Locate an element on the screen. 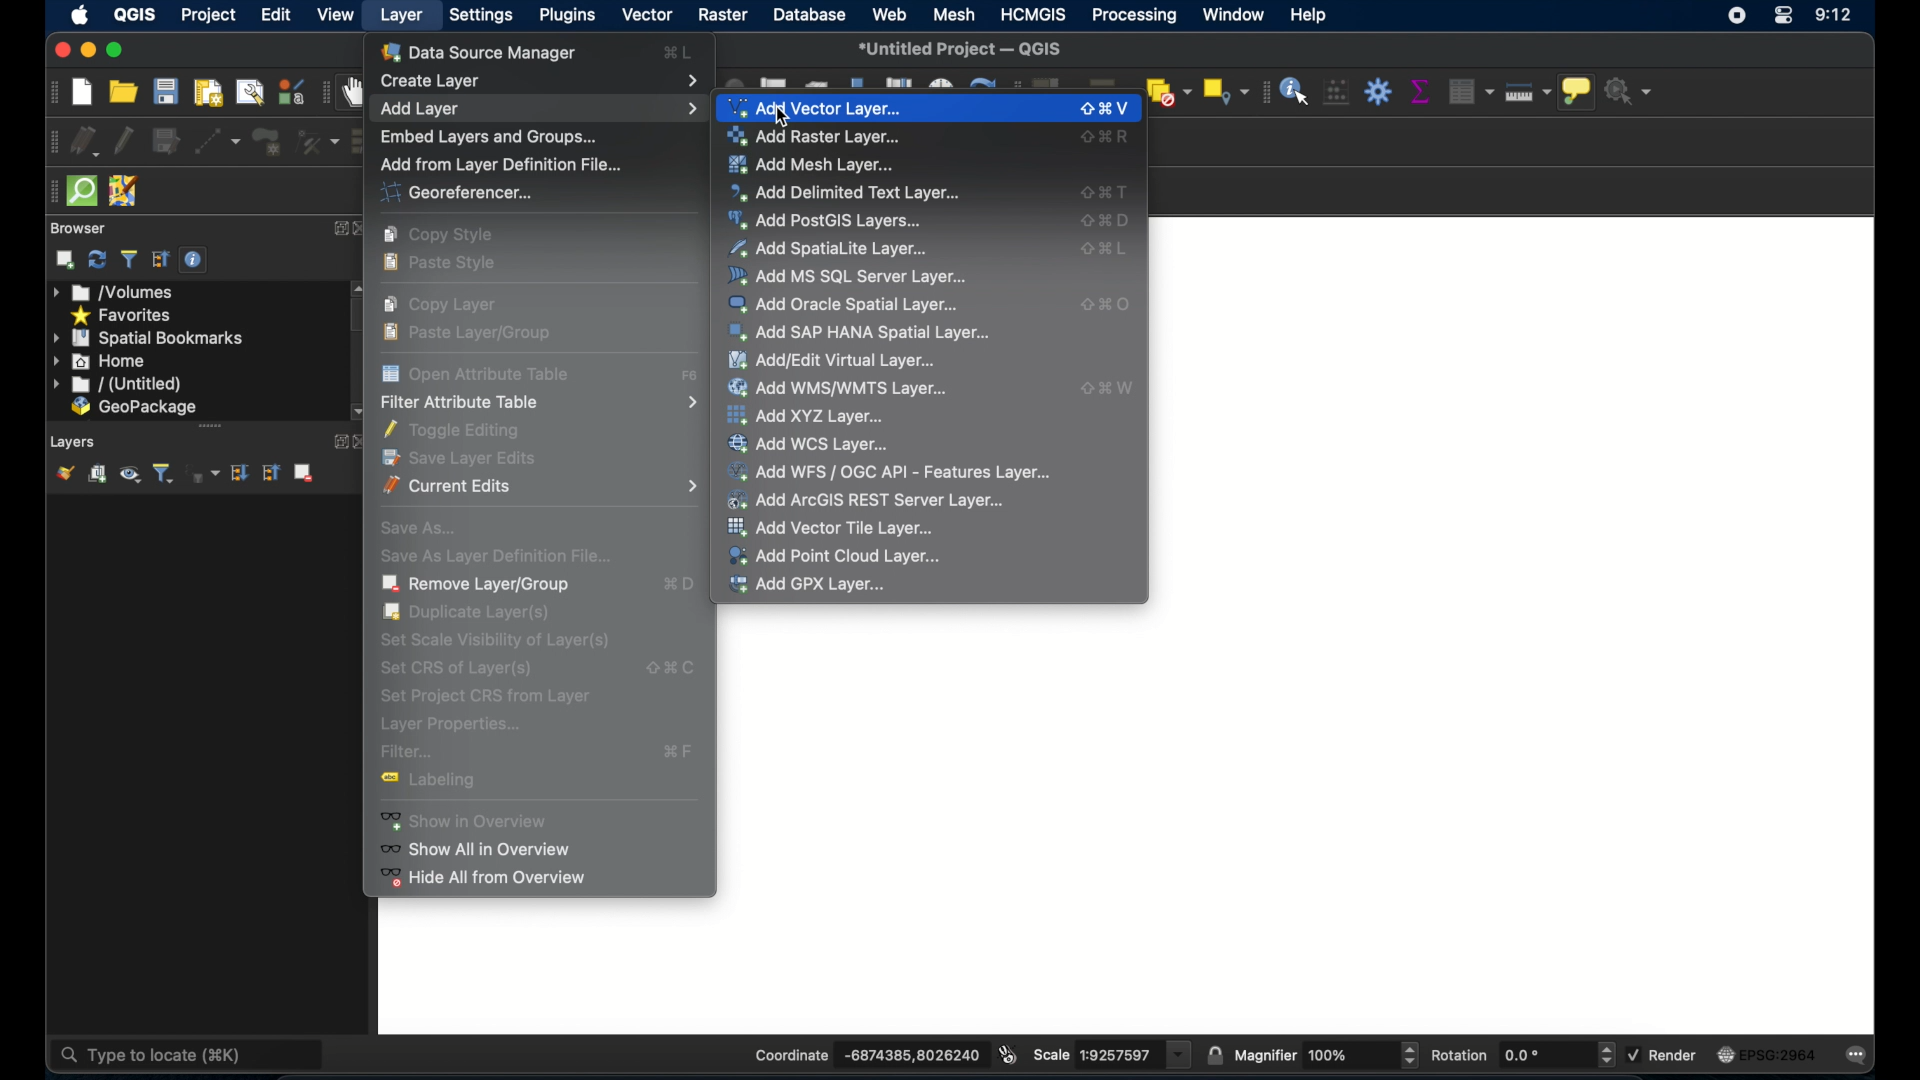 This screenshot has width=1920, height=1080. scroll bar is located at coordinates (204, 427).